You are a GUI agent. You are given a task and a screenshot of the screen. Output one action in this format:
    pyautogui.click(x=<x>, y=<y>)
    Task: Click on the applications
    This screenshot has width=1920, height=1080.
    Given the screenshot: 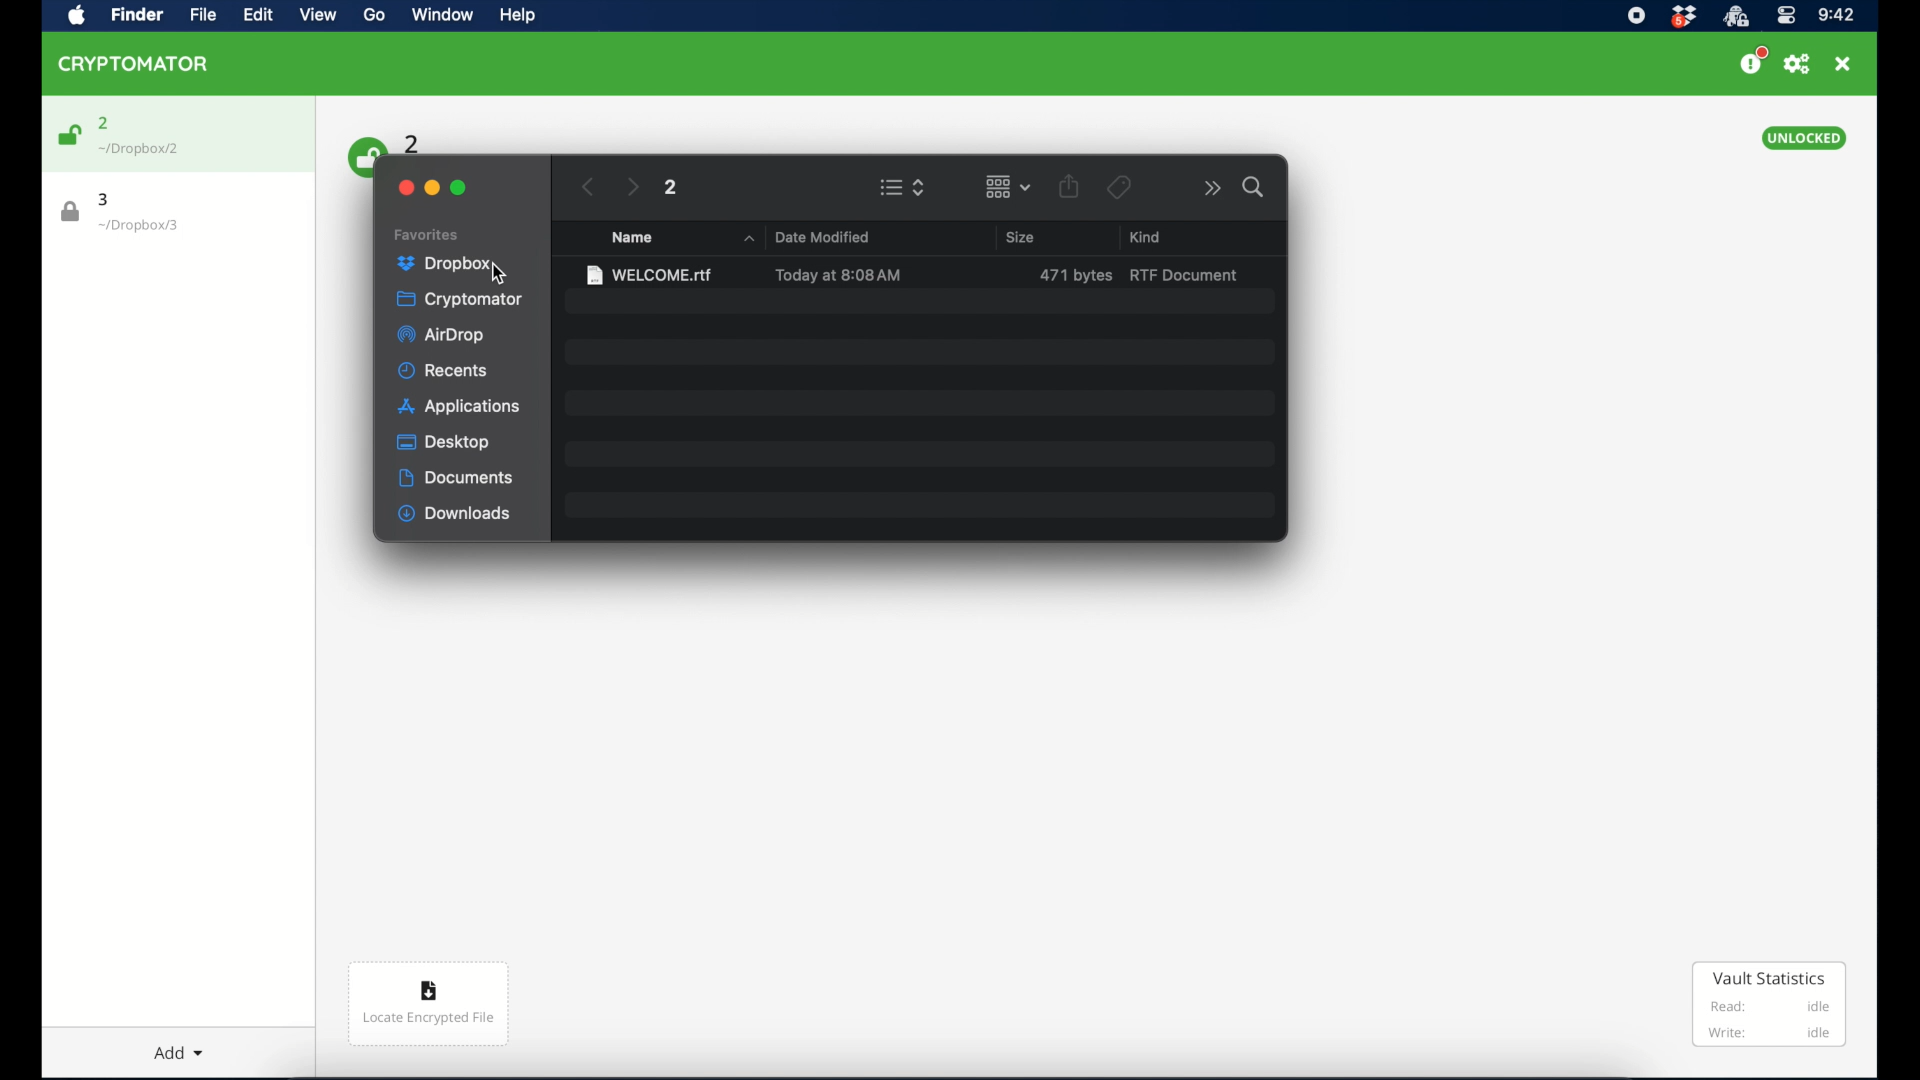 What is the action you would take?
    pyautogui.click(x=459, y=408)
    